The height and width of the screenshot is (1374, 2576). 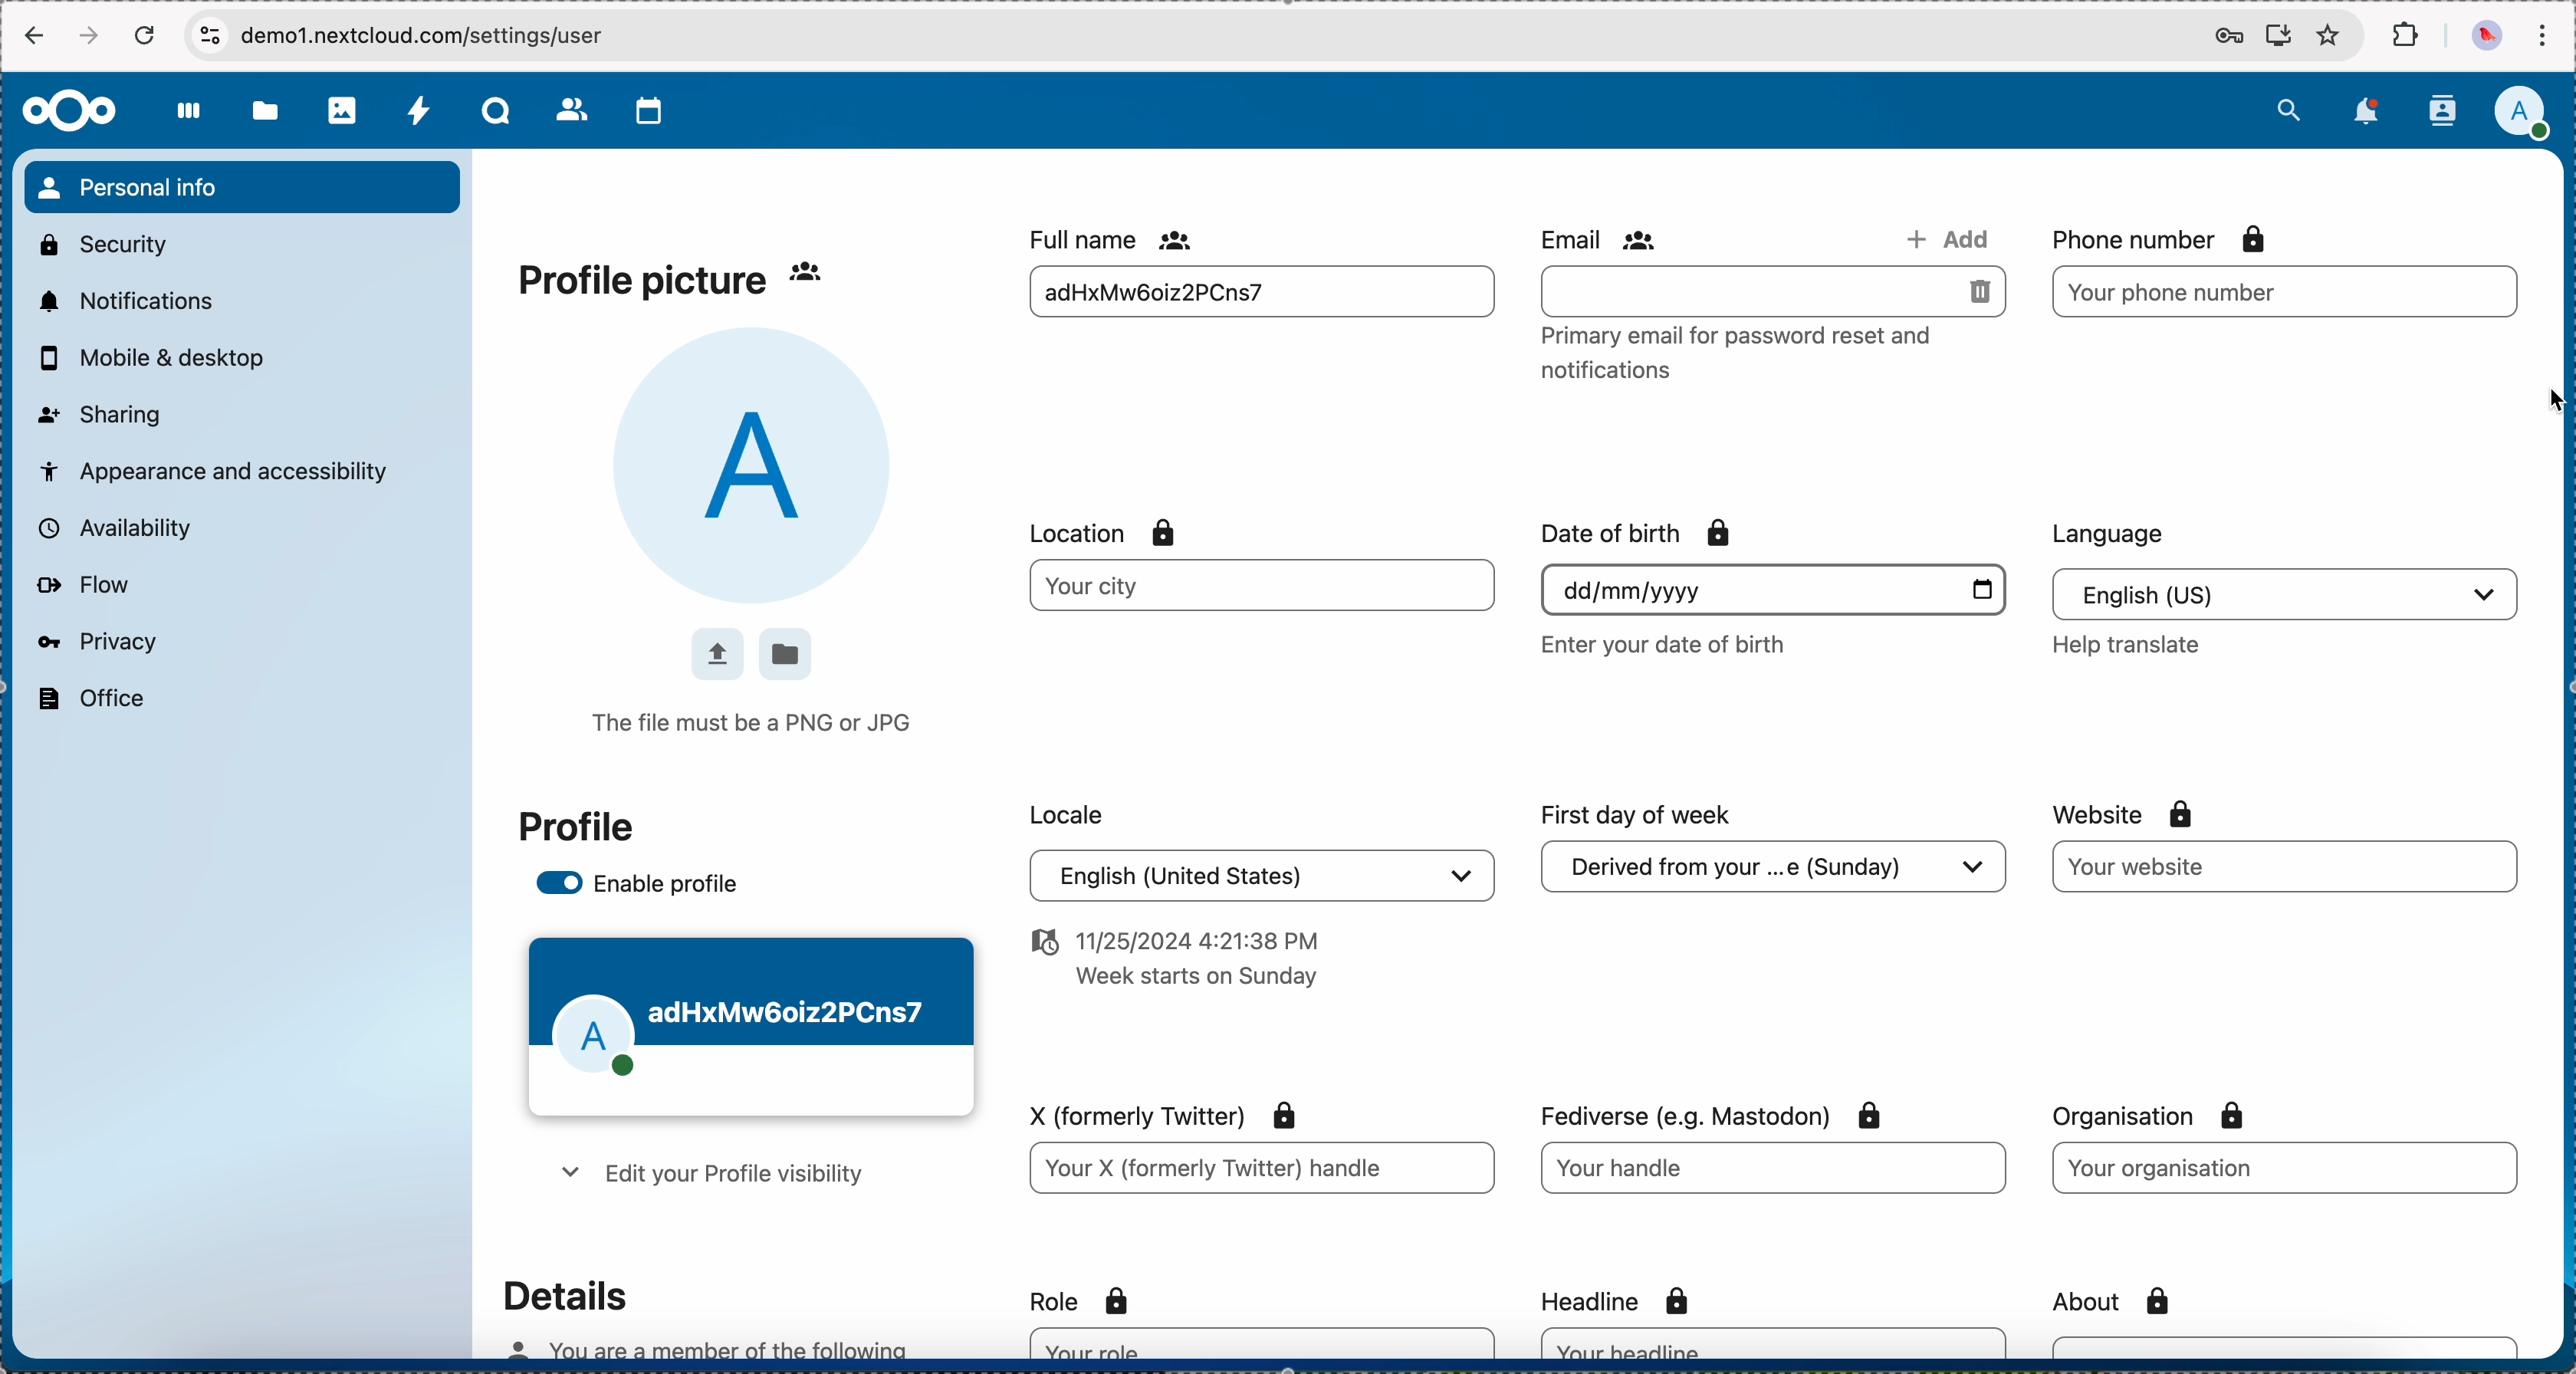 What do you see at coordinates (2328, 37) in the screenshot?
I see `favorites` at bounding box center [2328, 37].